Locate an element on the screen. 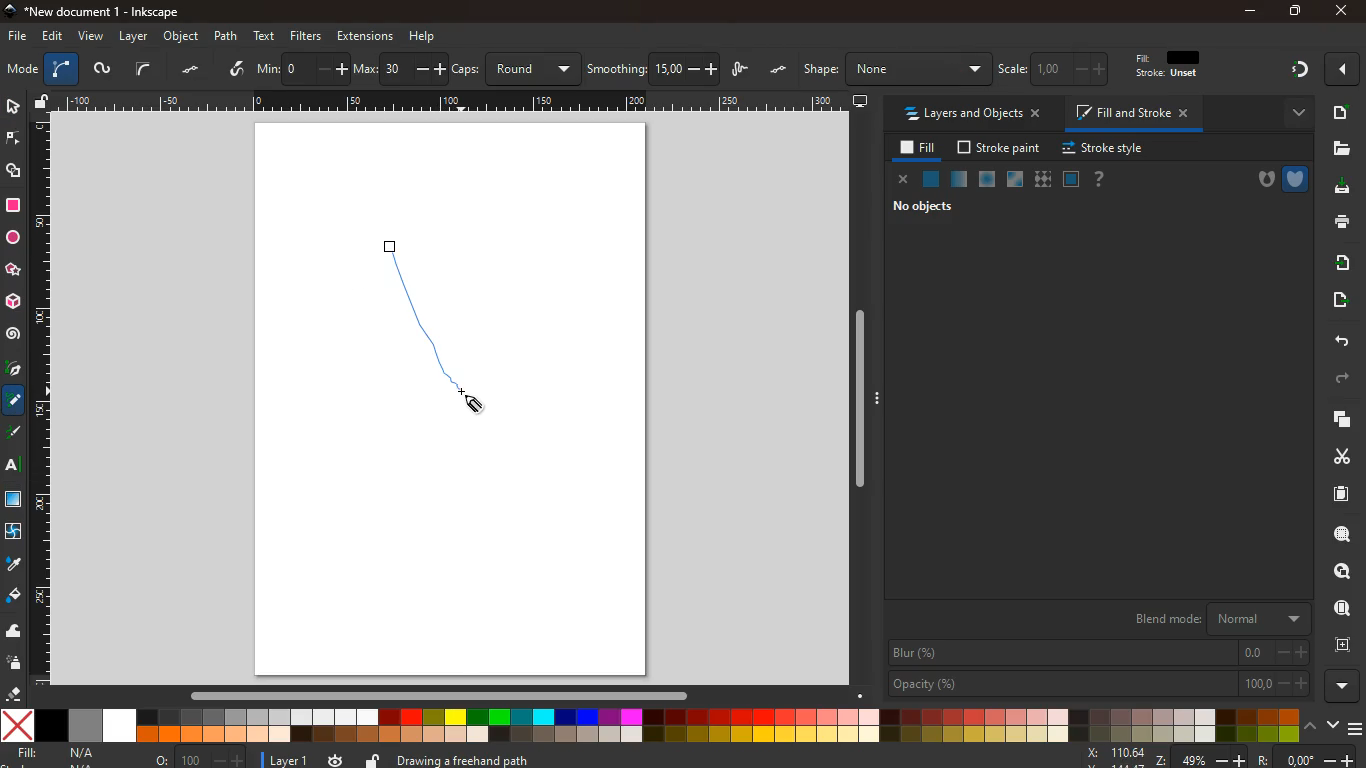 This screenshot has width=1366, height=768. menu is located at coordinates (1357, 729).